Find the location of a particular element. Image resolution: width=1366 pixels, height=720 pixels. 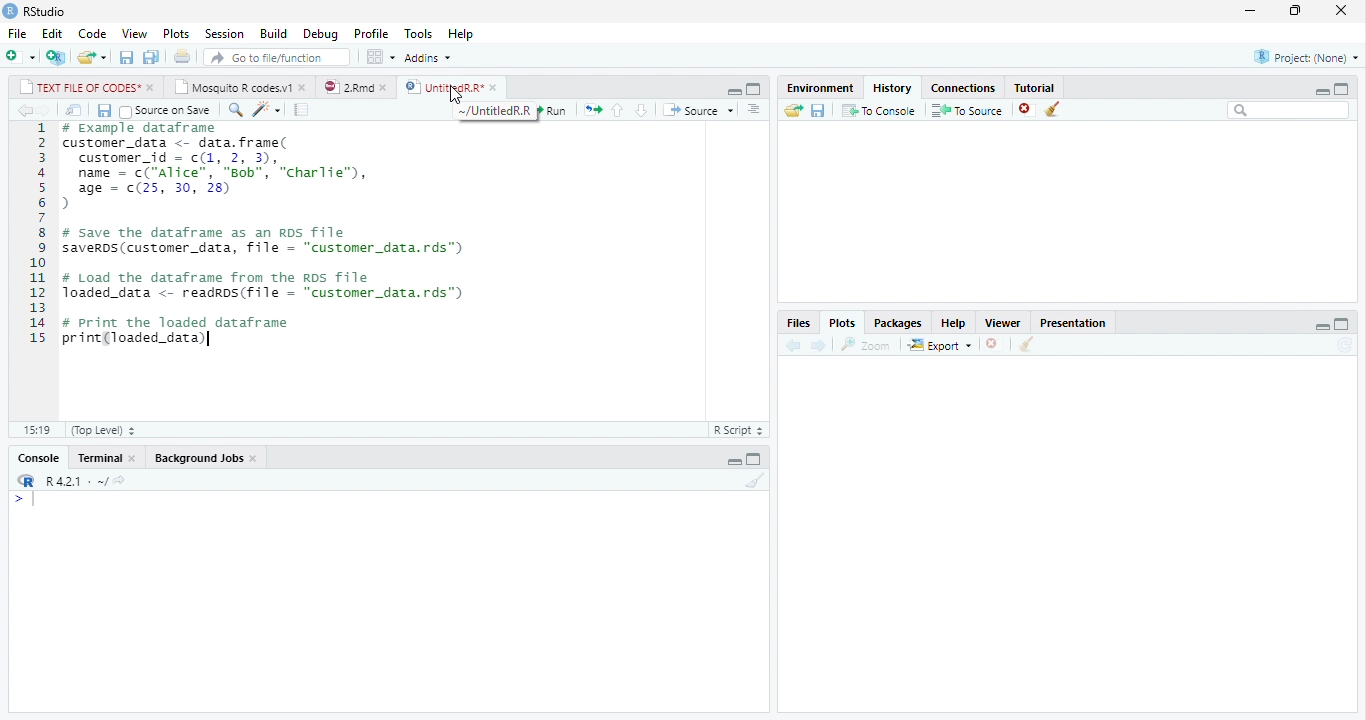

History is located at coordinates (892, 87).